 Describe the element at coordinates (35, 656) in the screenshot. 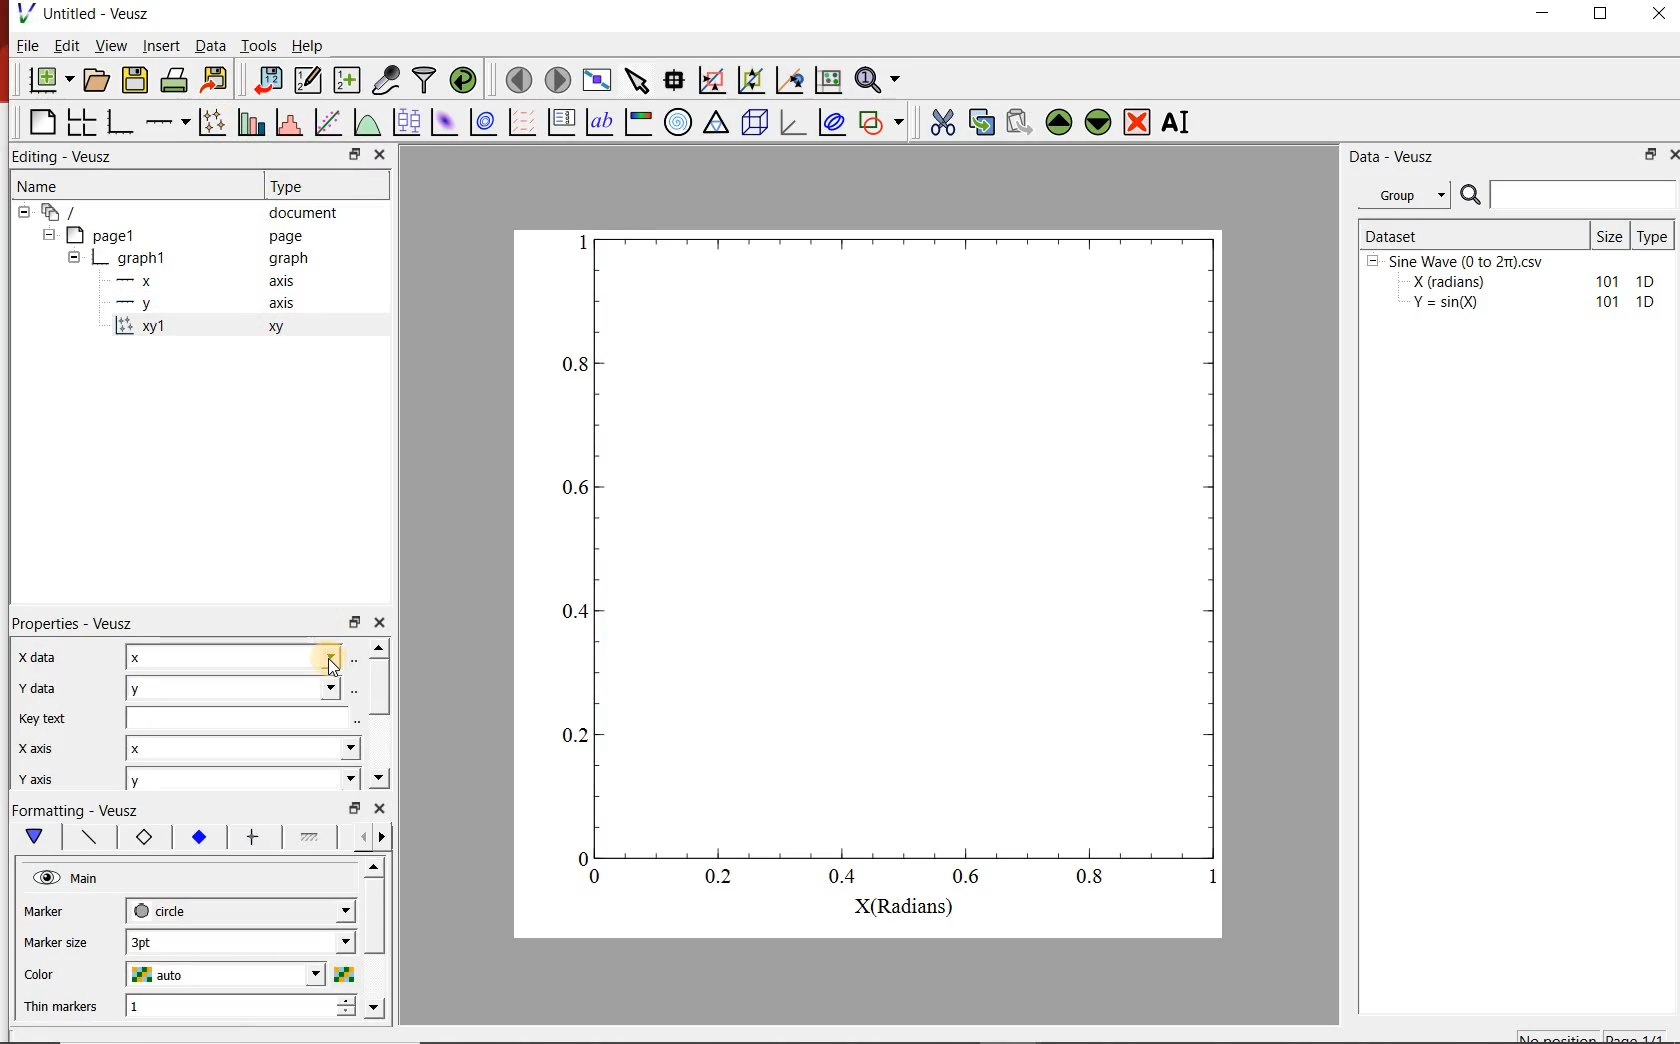

I see `Label` at that location.